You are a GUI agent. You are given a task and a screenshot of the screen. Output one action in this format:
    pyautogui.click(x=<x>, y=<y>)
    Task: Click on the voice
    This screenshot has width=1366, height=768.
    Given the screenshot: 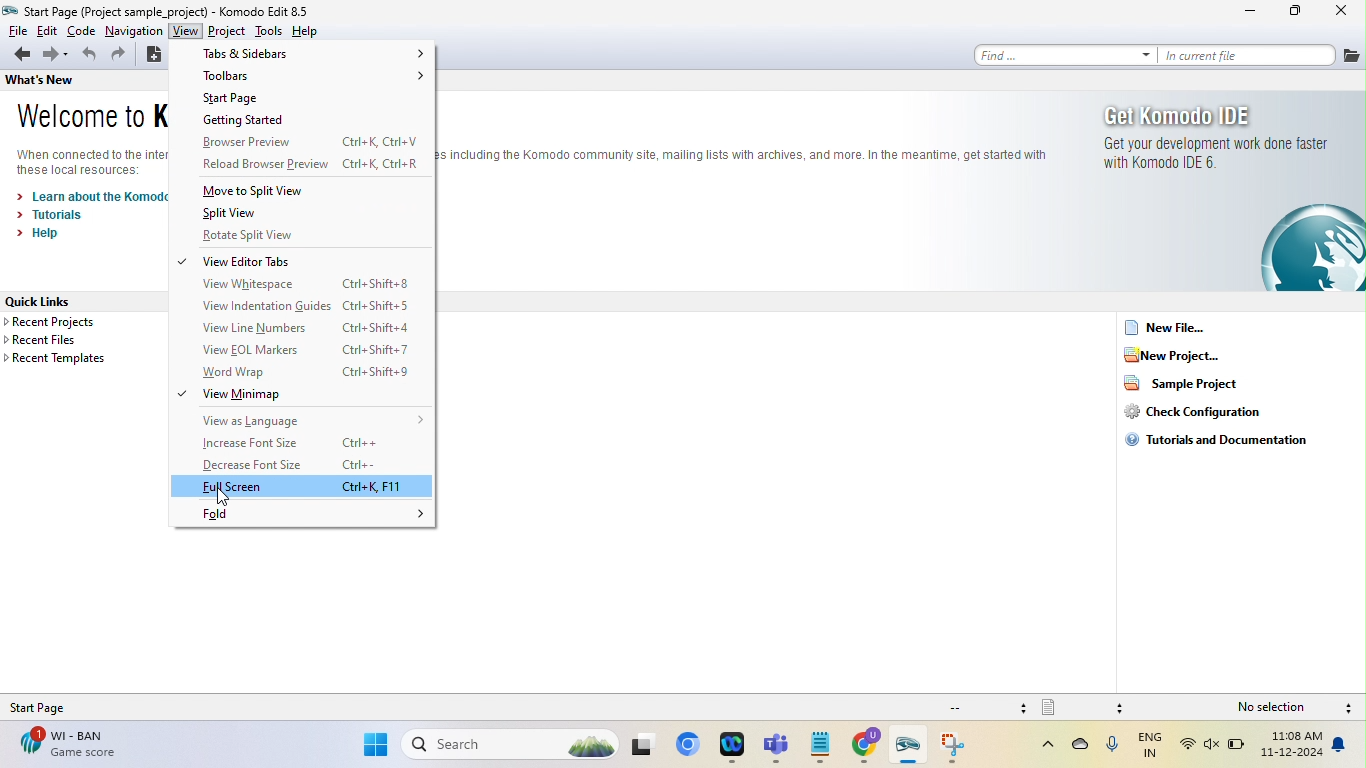 What is the action you would take?
    pyautogui.click(x=1112, y=749)
    